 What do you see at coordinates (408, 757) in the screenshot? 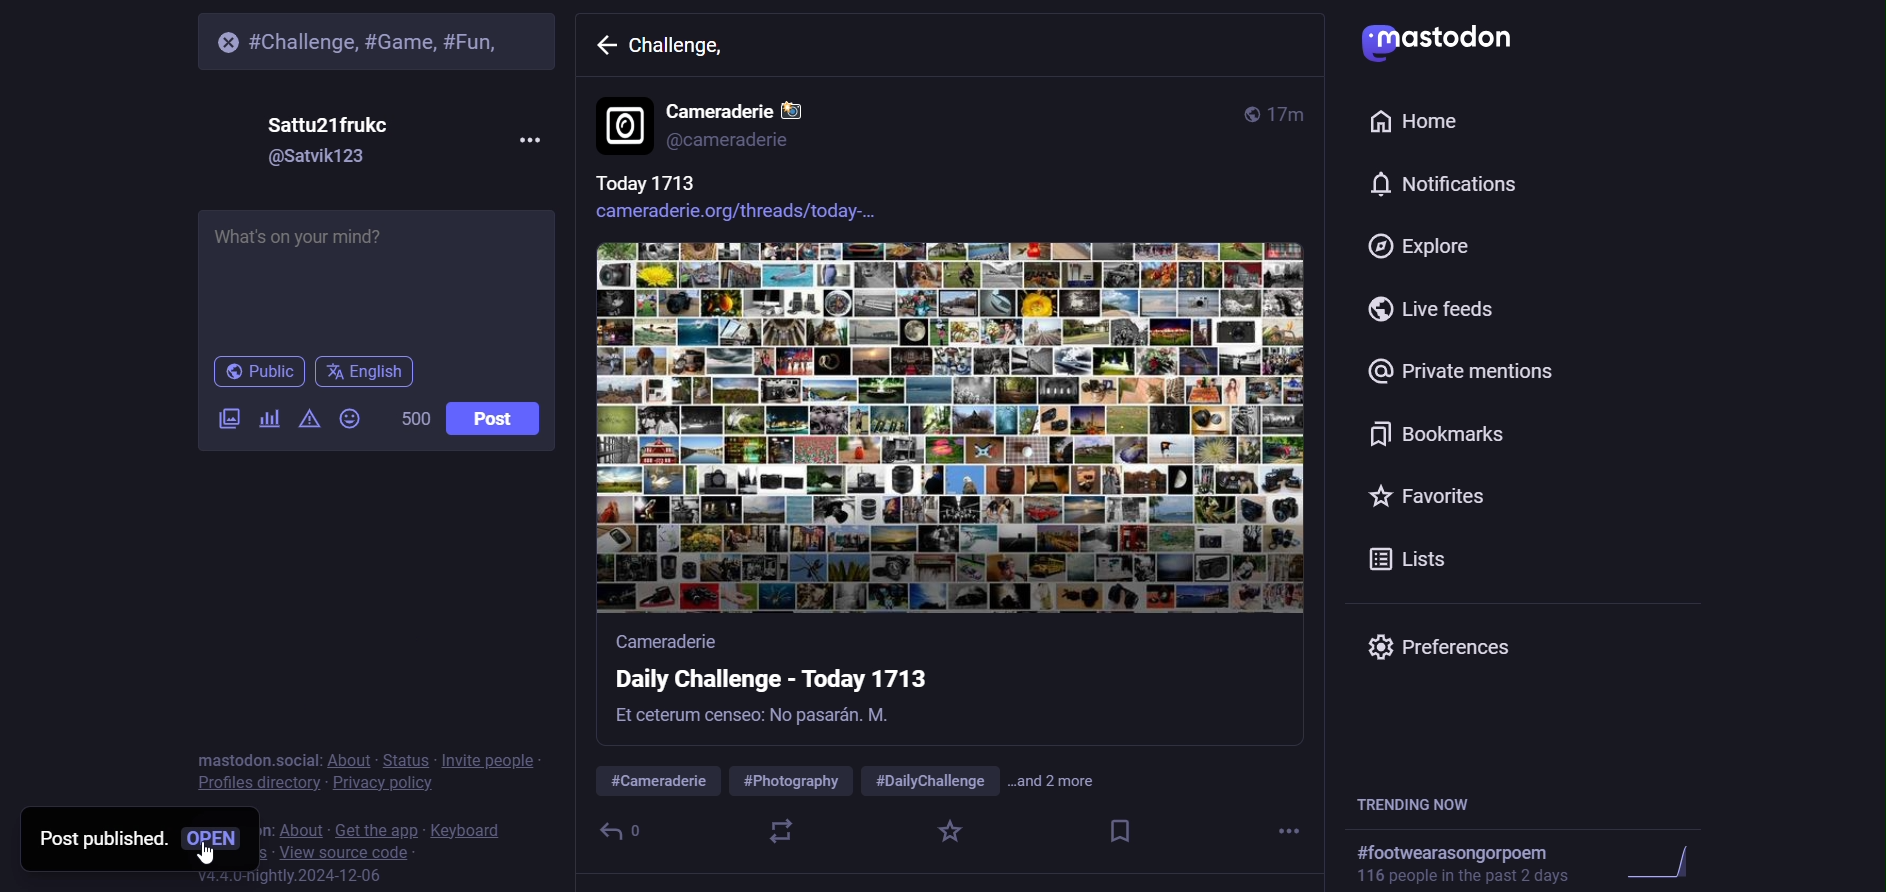
I see `status` at bounding box center [408, 757].